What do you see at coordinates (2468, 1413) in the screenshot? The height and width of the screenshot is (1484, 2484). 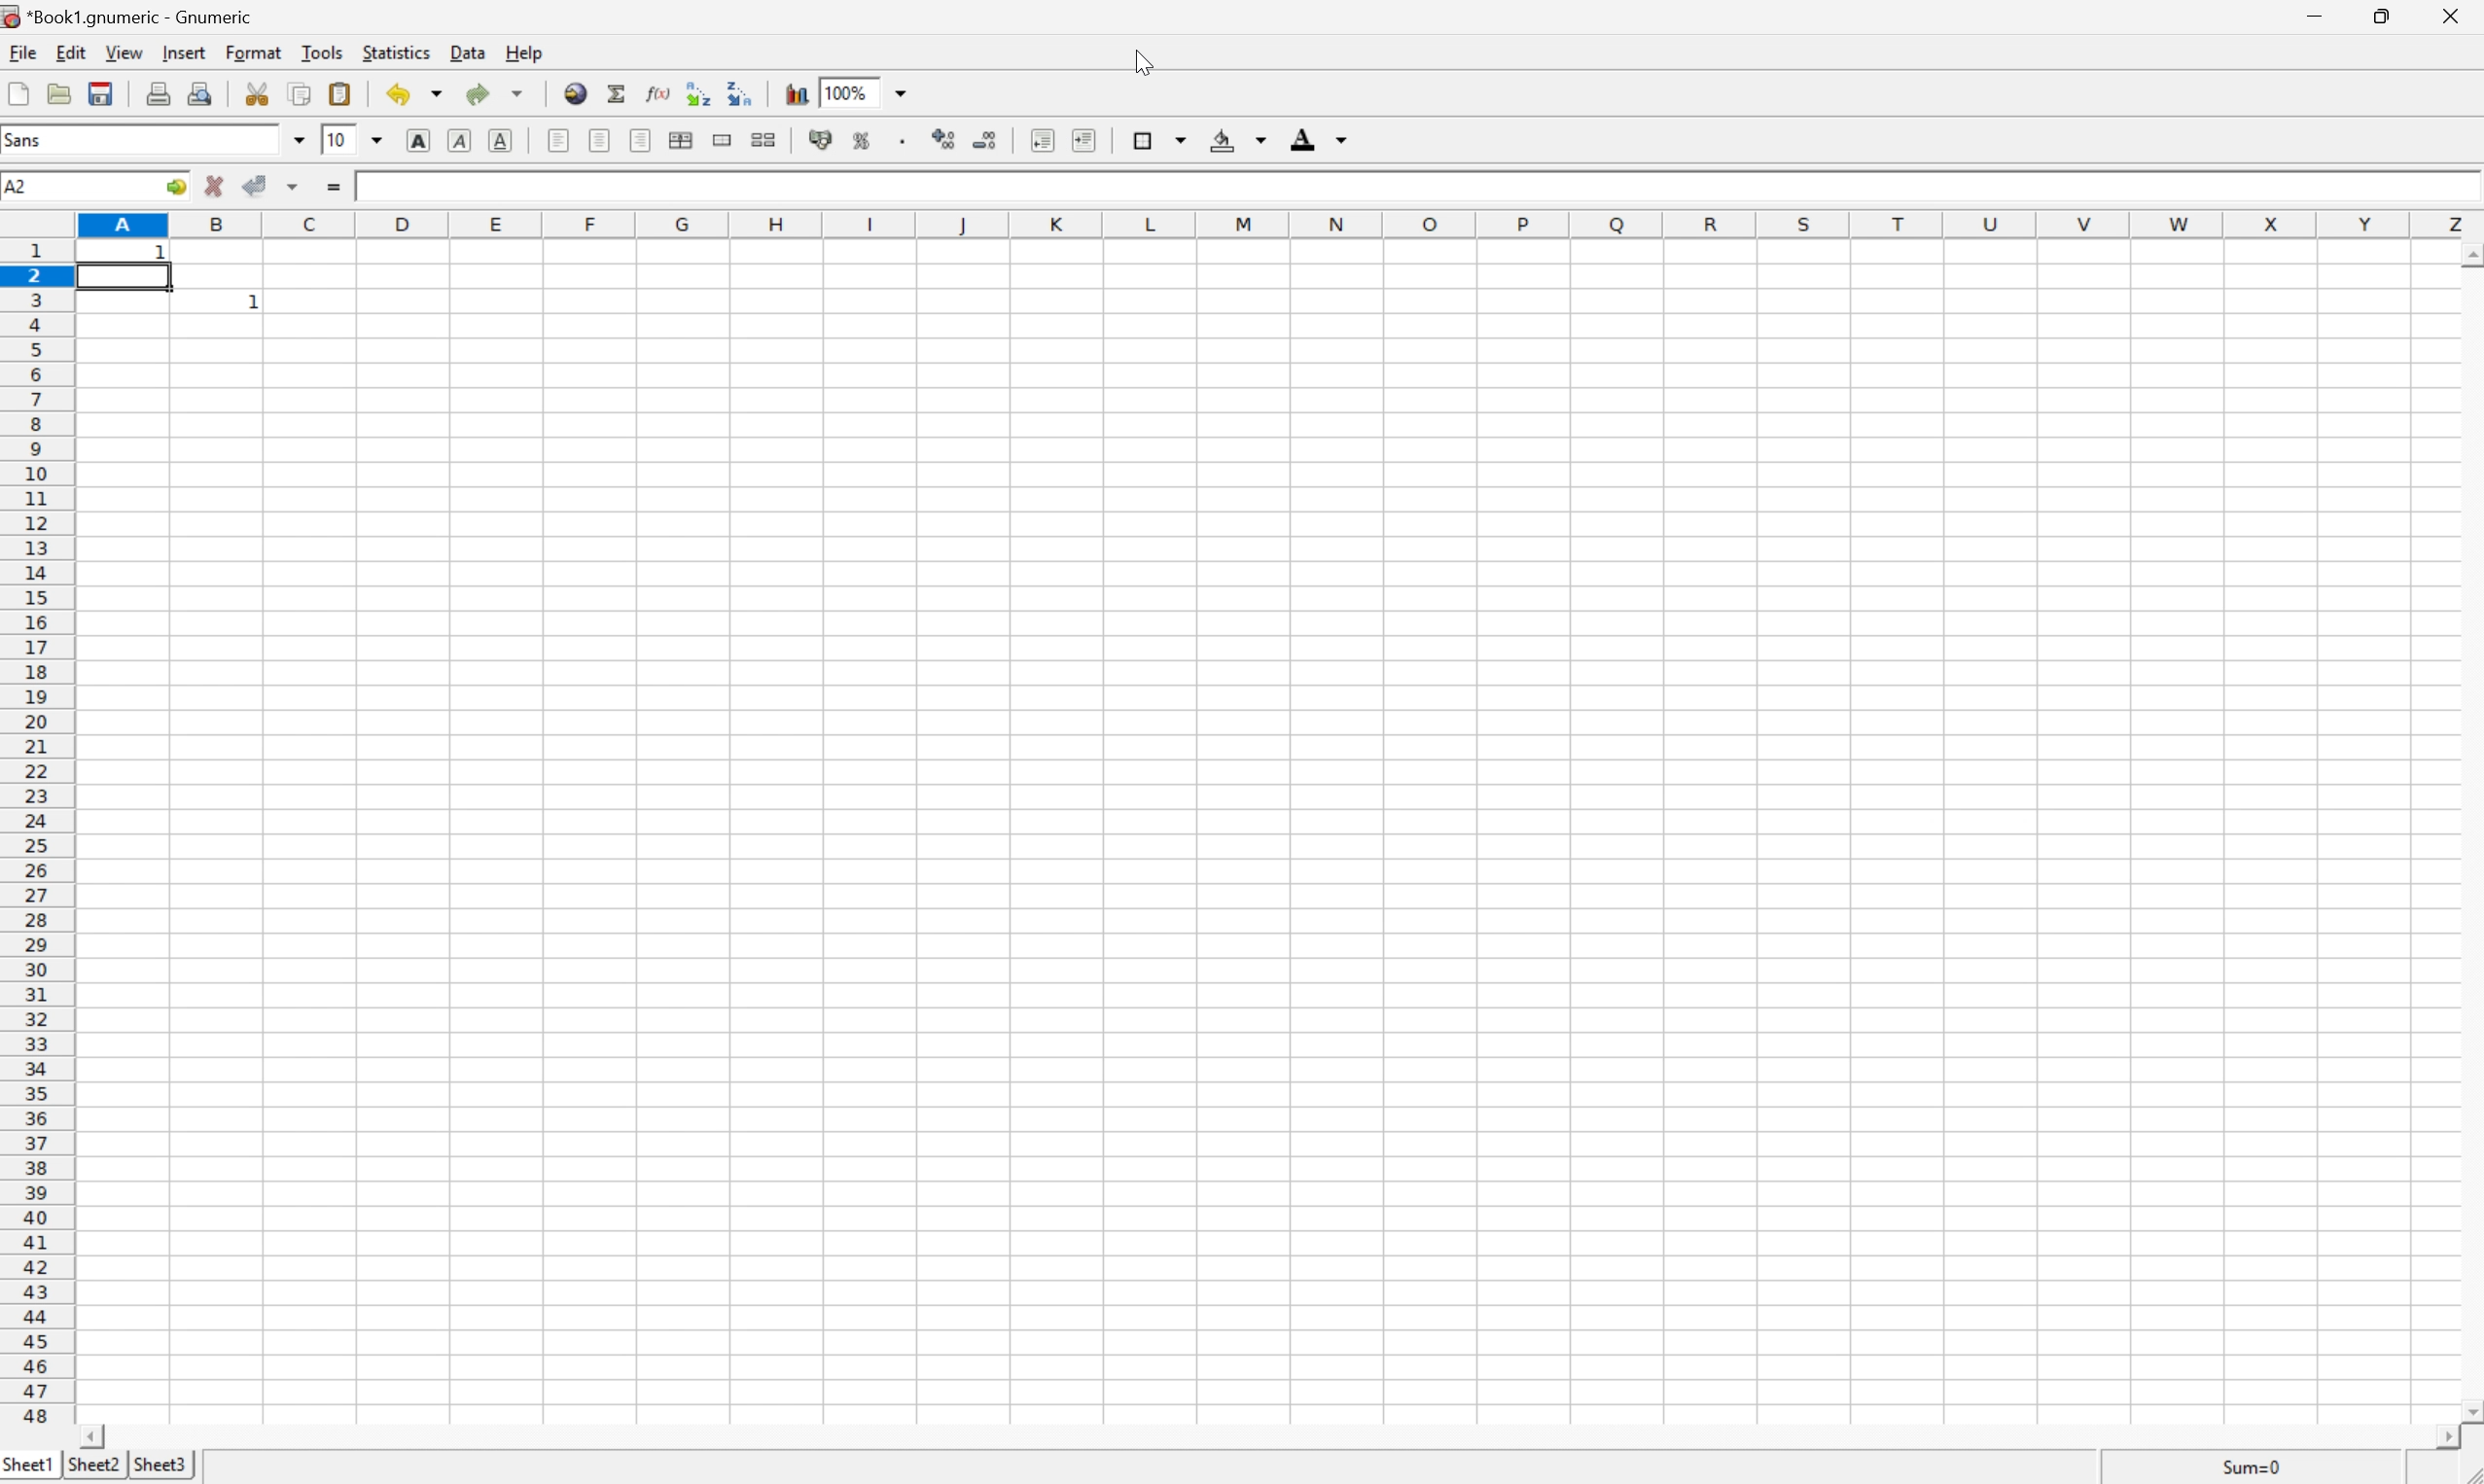 I see `scroll down` at bounding box center [2468, 1413].